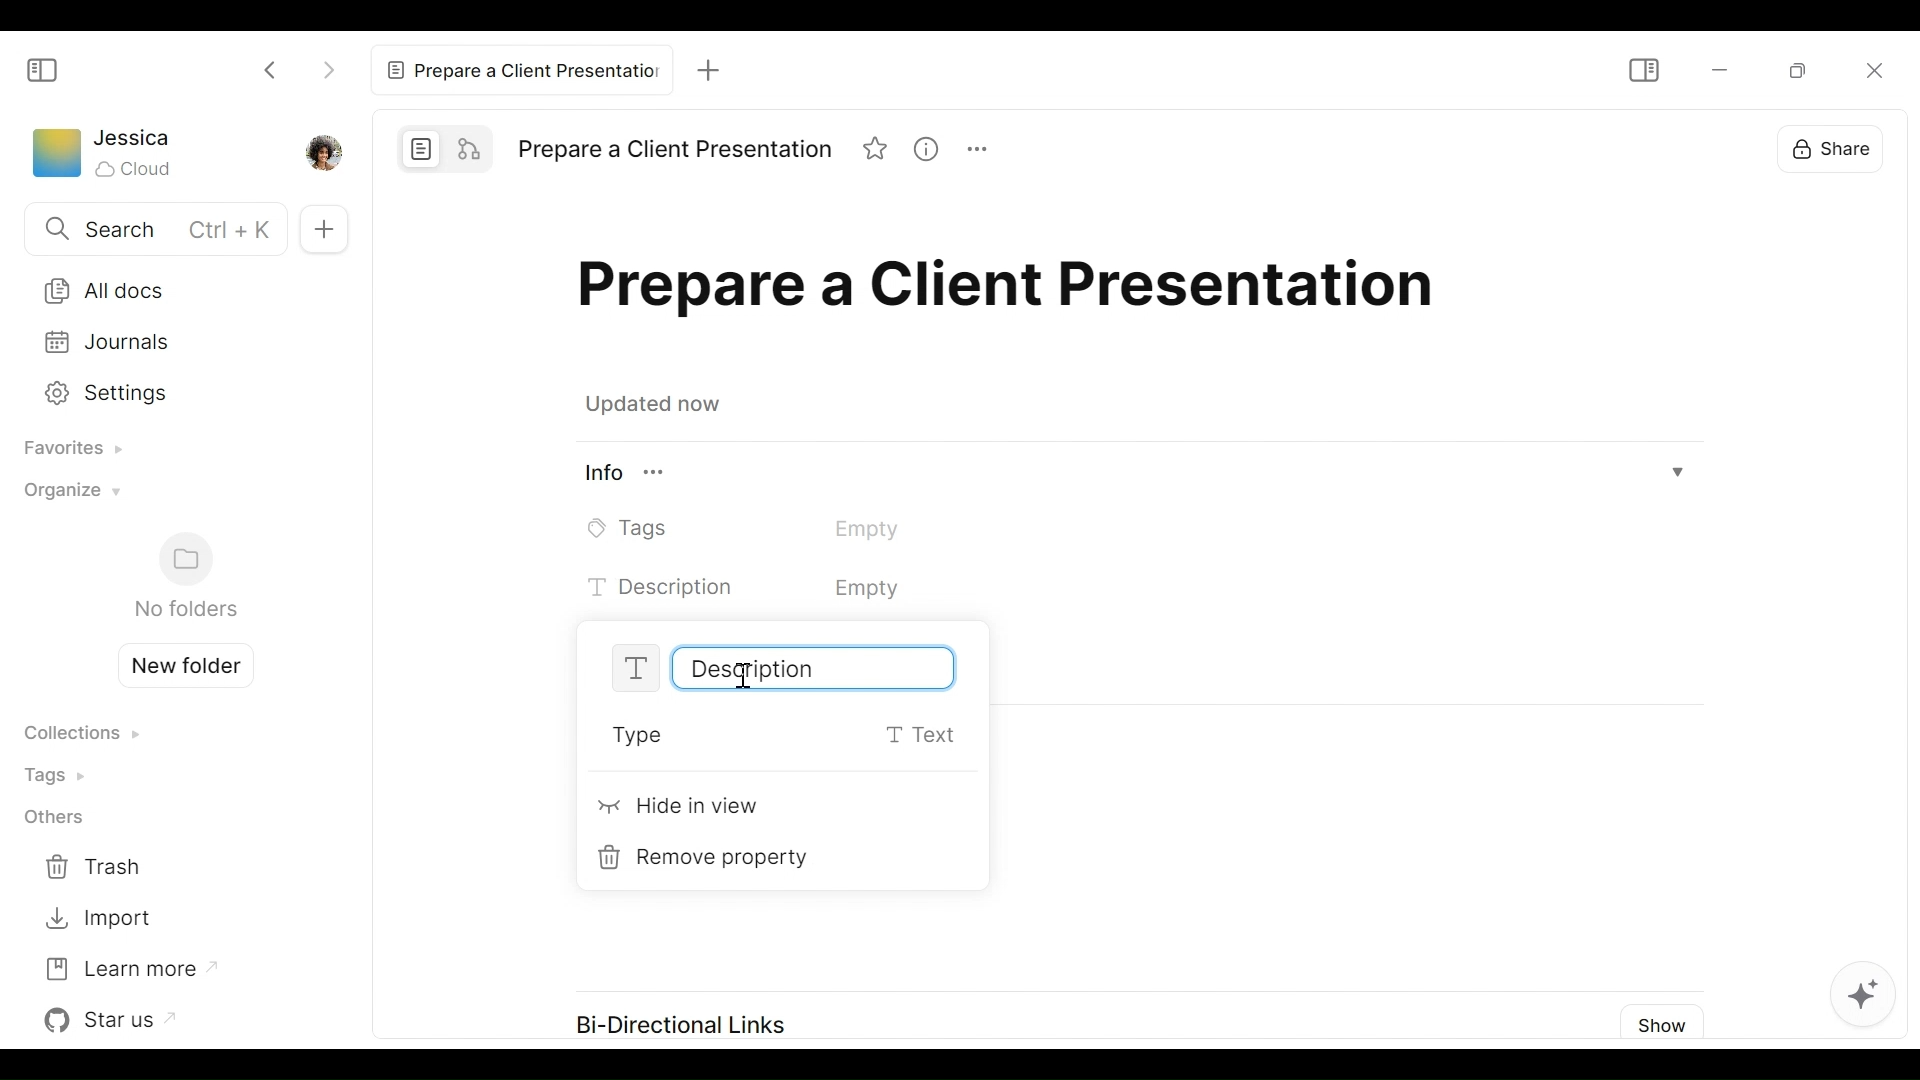 Image resolution: width=1920 pixels, height=1080 pixels. What do you see at coordinates (167, 390) in the screenshot?
I see `Settings` at bounding box center [167, 390].